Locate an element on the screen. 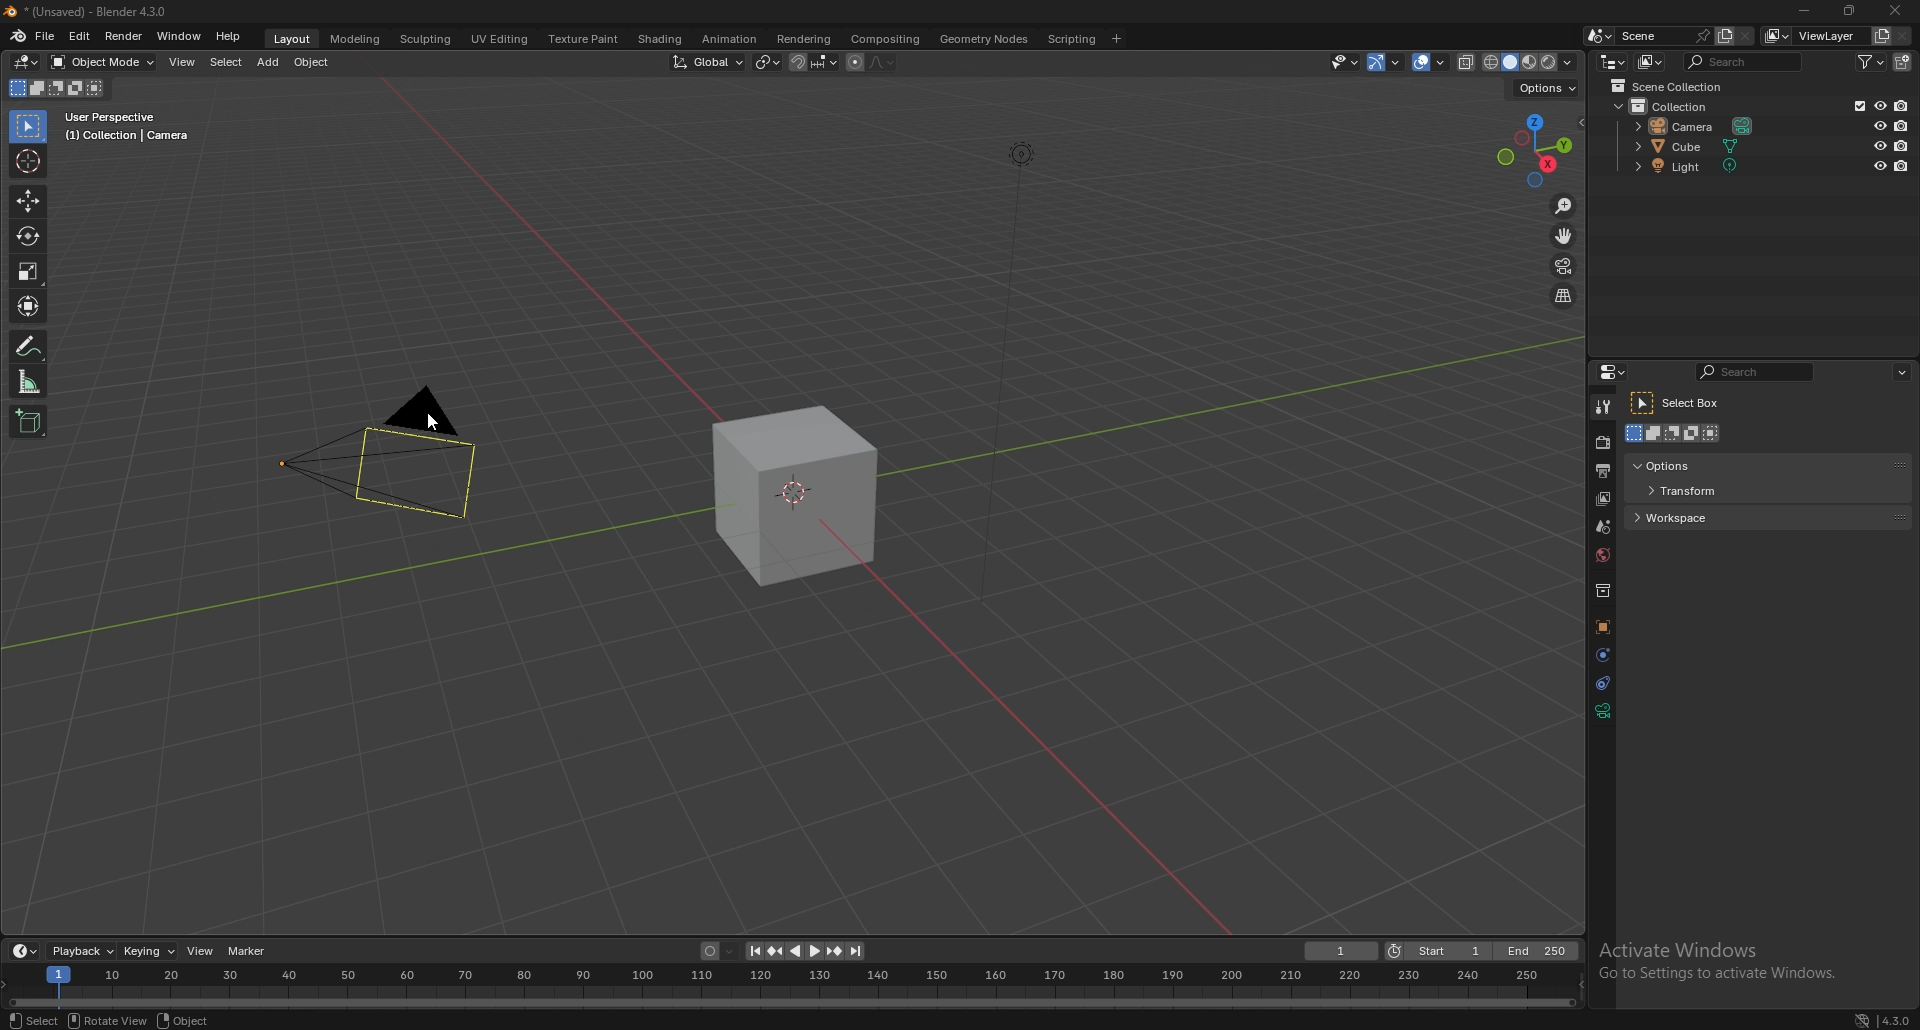  start is located at coordinates (1437, 952).